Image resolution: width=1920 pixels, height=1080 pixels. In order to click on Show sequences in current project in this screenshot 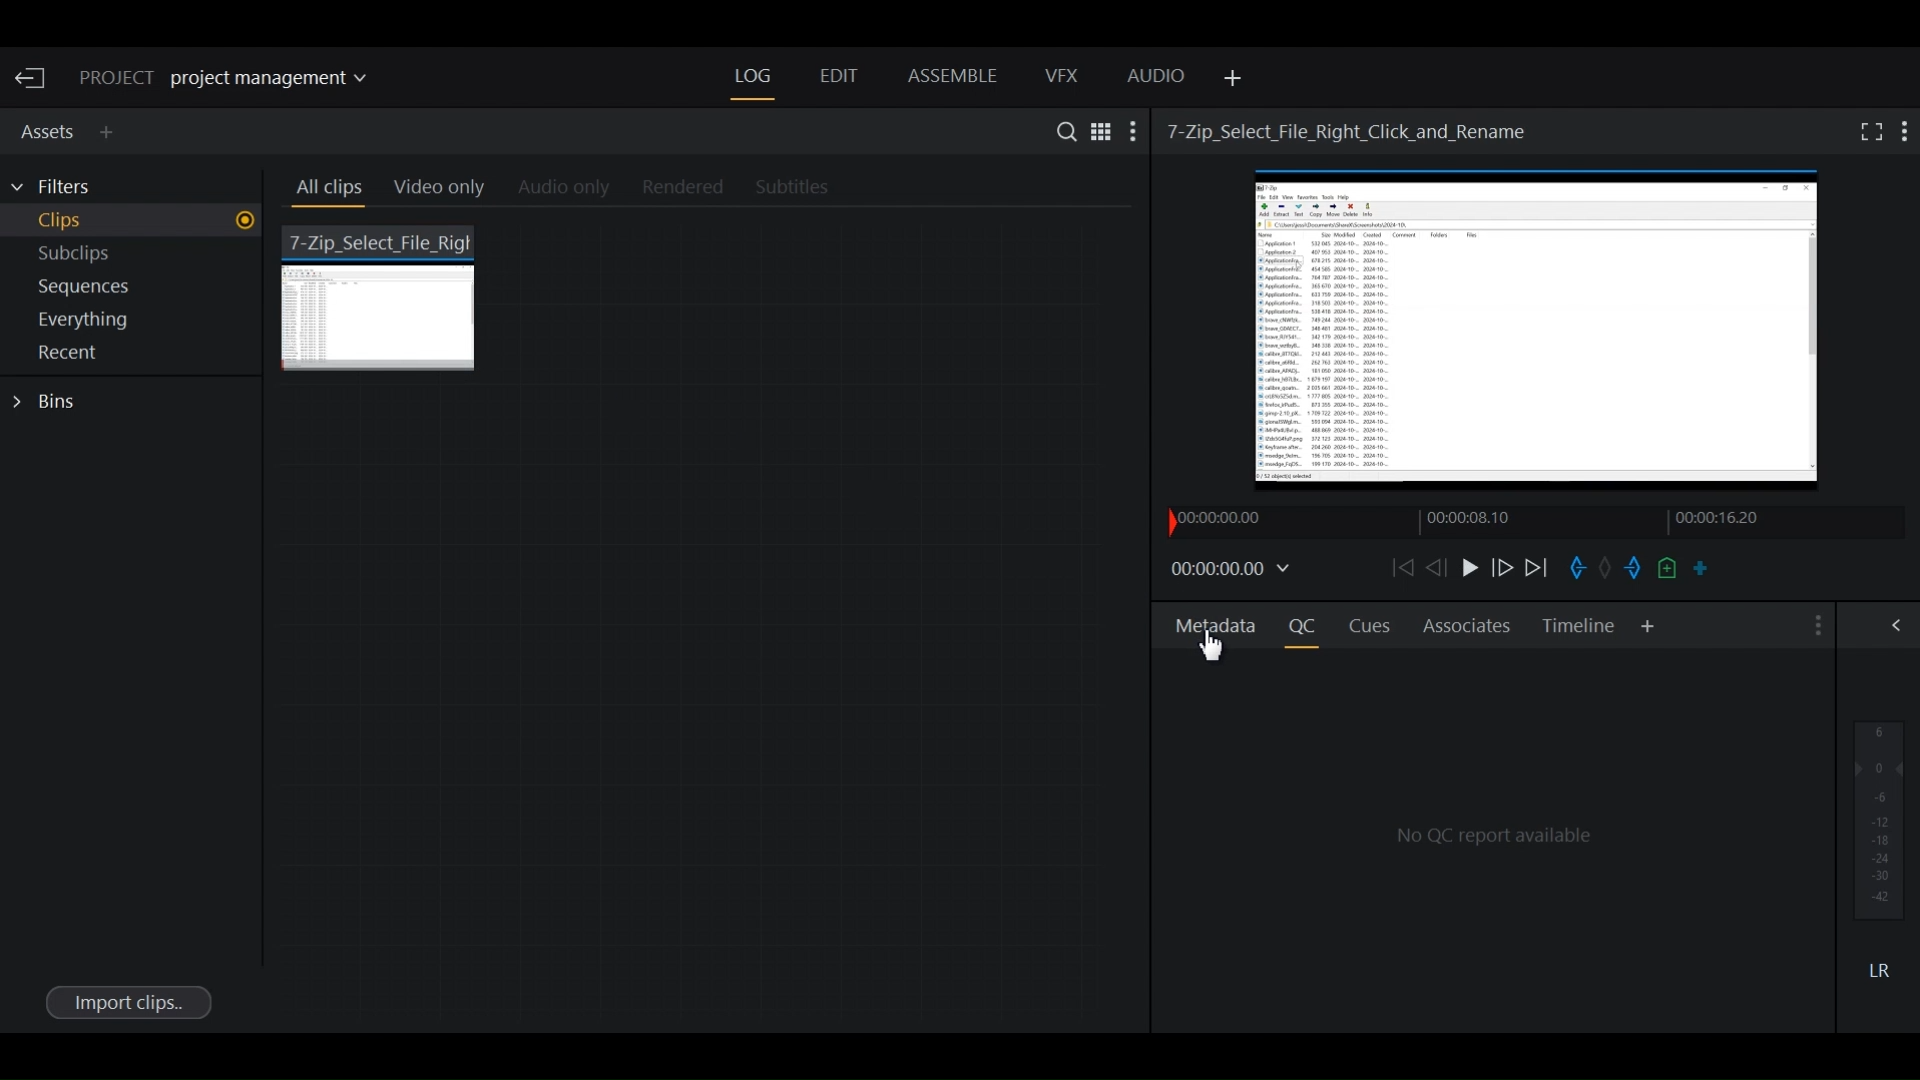, I will do `click(136, 289)`.